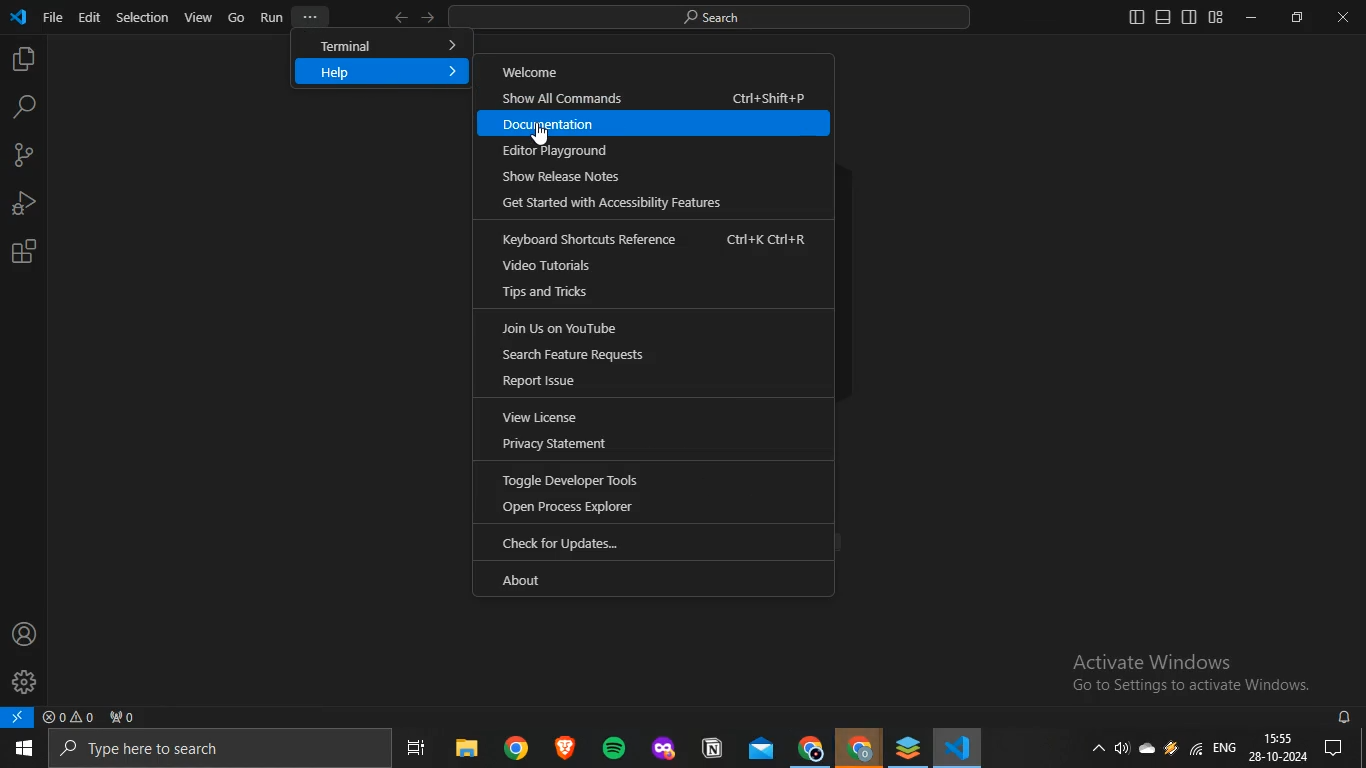  What do you see at coordinates (23, 633) in the screenshot?
I see `accounts` at bounding box center [23, 633].